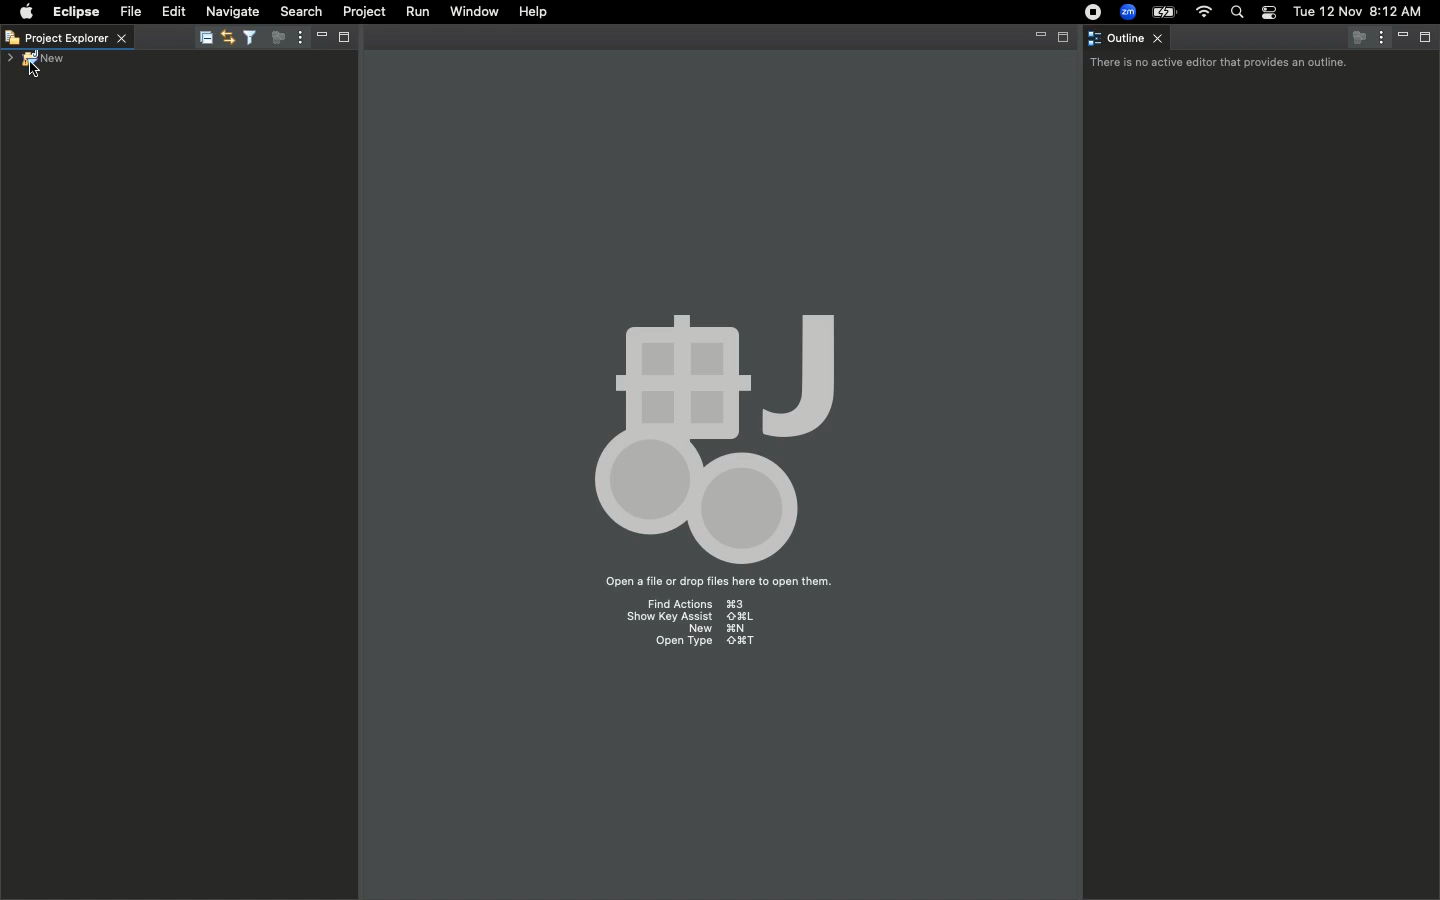 Image resolution: width=1440 pixels, height=900 pixels. Describe the element at coordinates (1360, 37) in the screenshot. I see `Focus` at that location.